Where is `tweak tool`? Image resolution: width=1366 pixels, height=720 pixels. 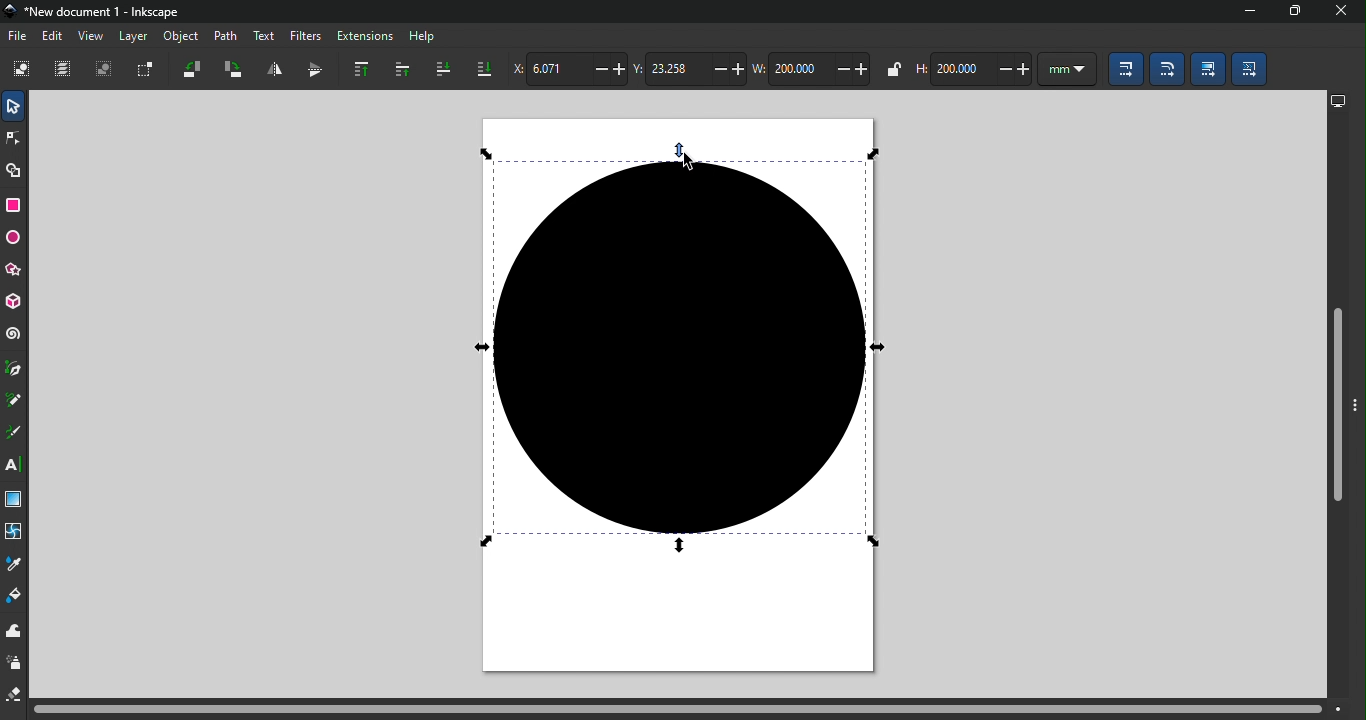
tweak tool is located at coordinates (16, 627).